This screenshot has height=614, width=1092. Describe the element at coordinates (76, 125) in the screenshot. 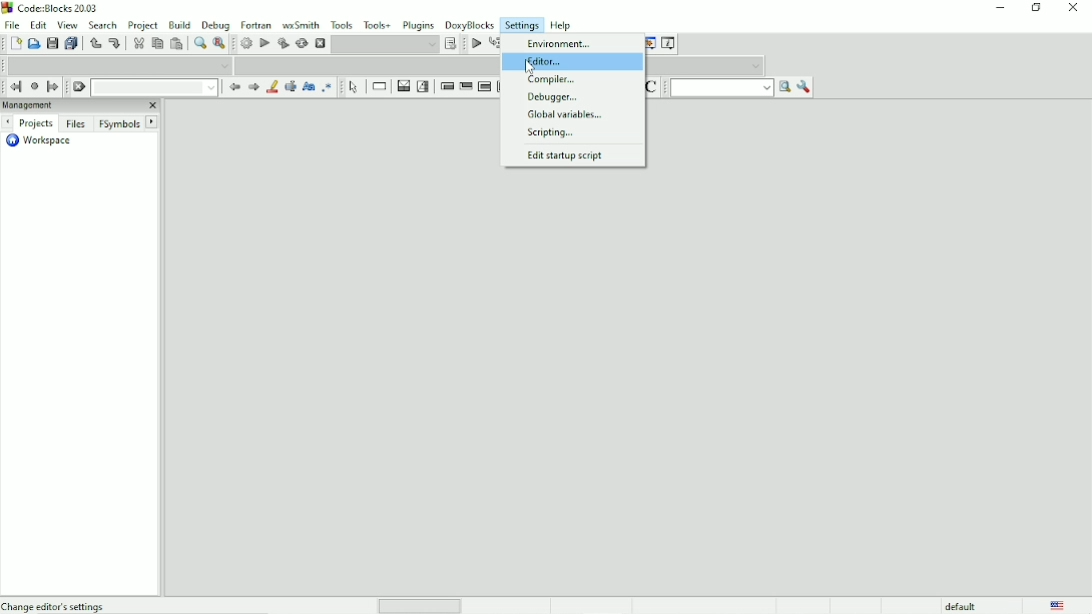

I see `Files` at that location.